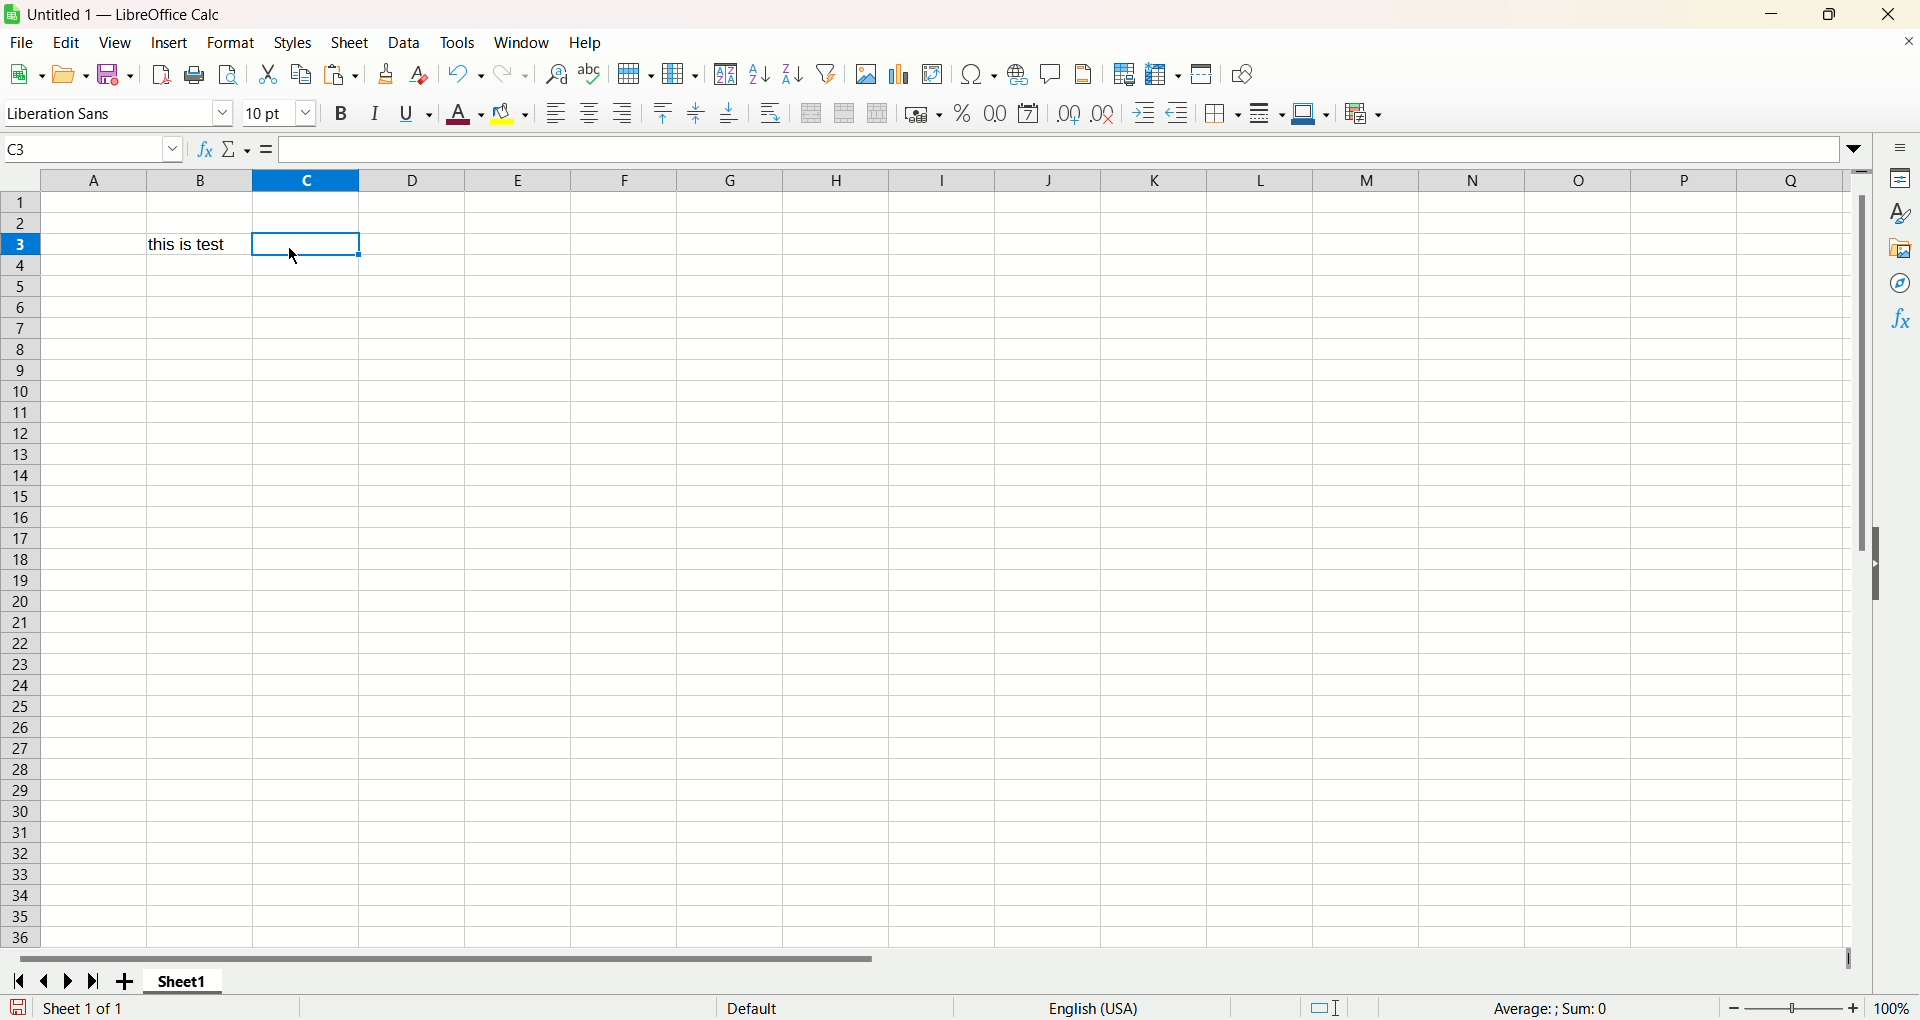 This screenshot has width=1920, height=1020. Describe the element at coordinates (235, 149) in the screenshot. I see `select function` at that location.